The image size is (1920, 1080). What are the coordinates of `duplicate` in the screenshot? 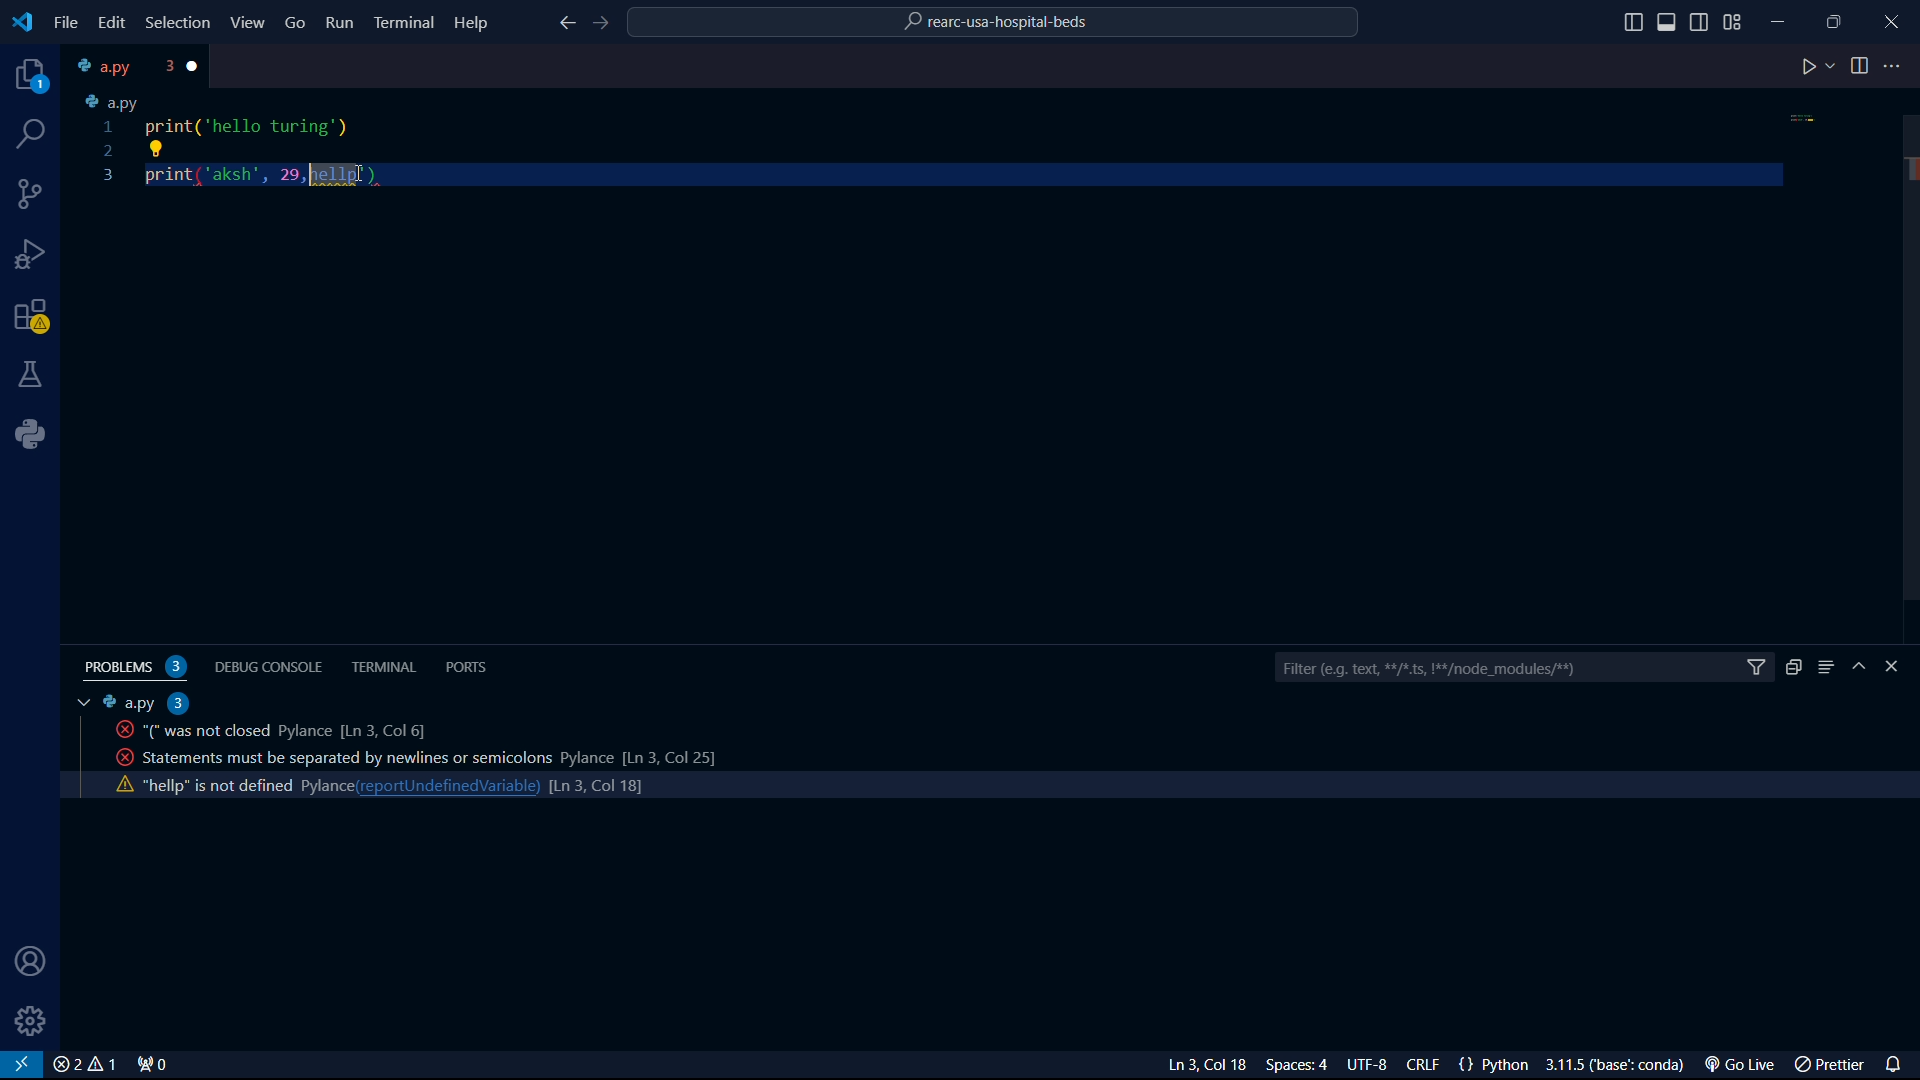 It's located at (1793, 667).